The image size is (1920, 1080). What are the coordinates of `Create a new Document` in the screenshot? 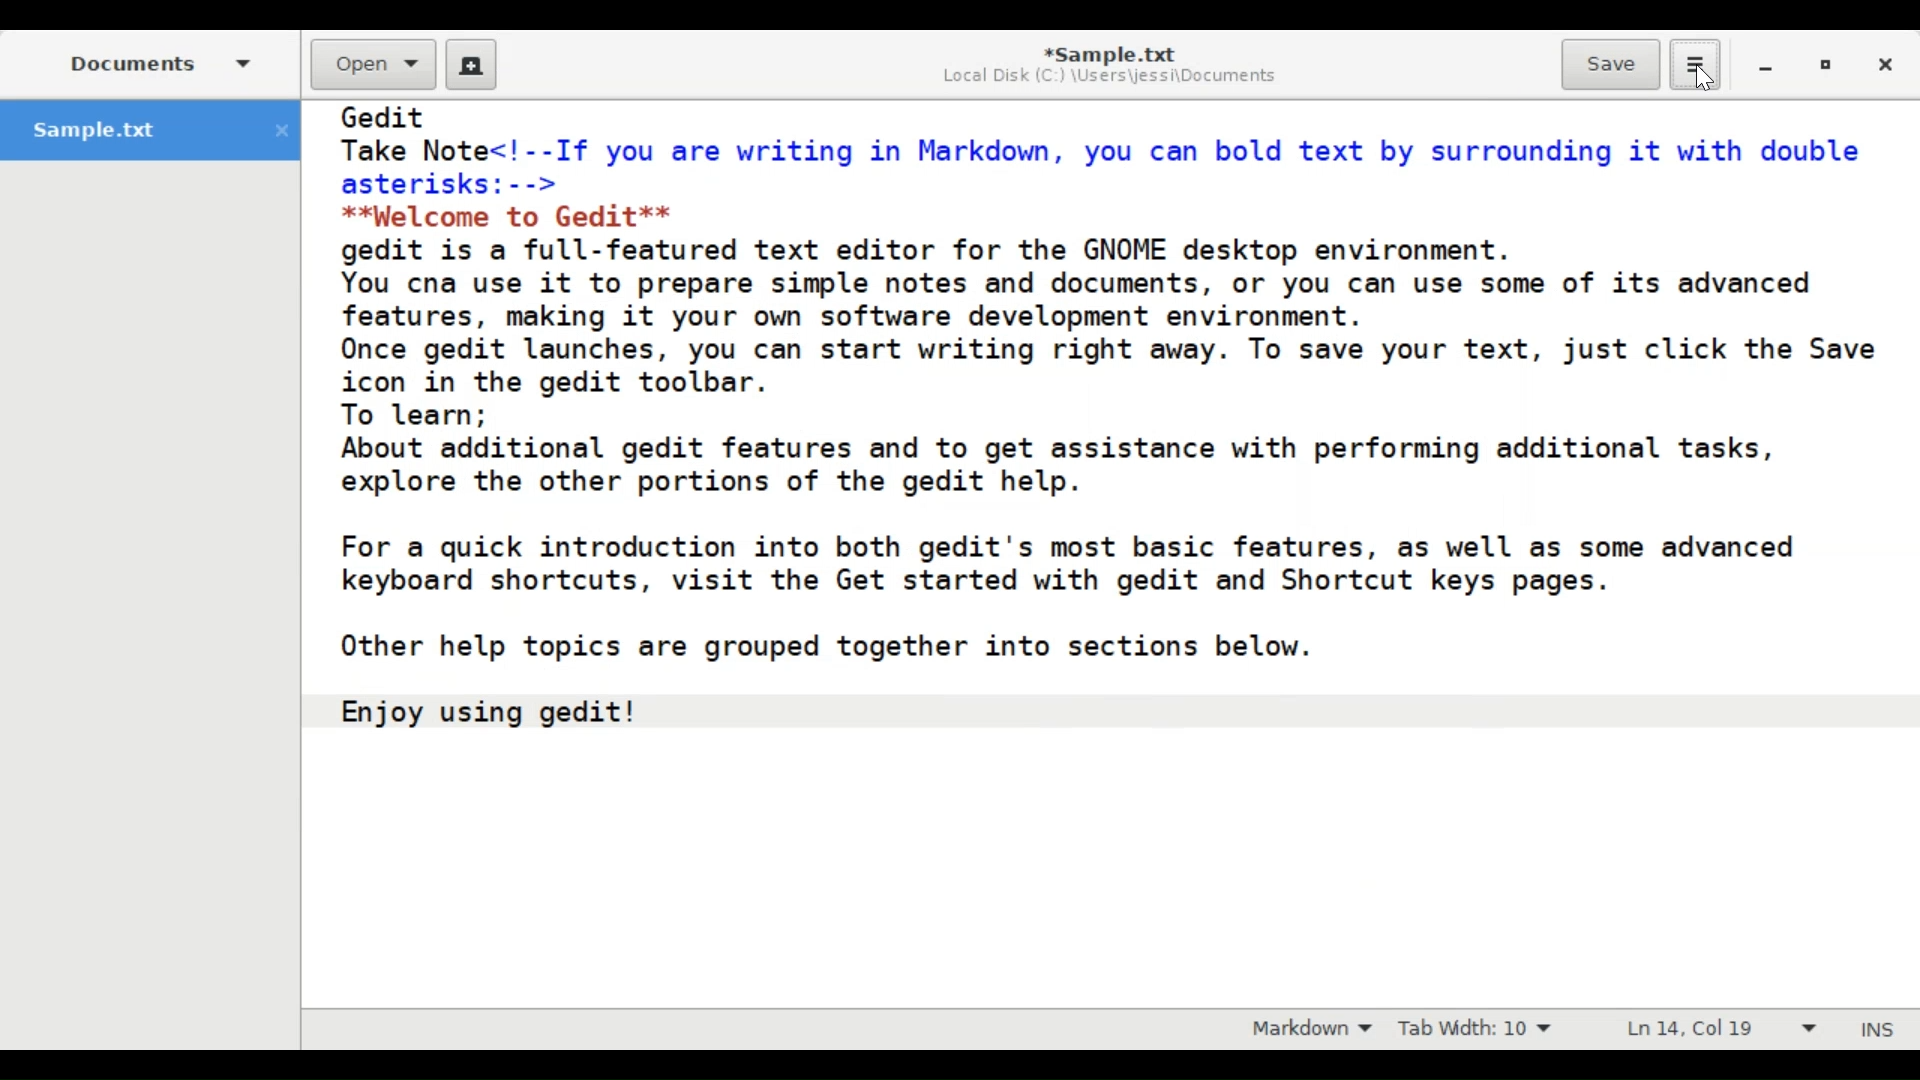 It's located at (471, 65).